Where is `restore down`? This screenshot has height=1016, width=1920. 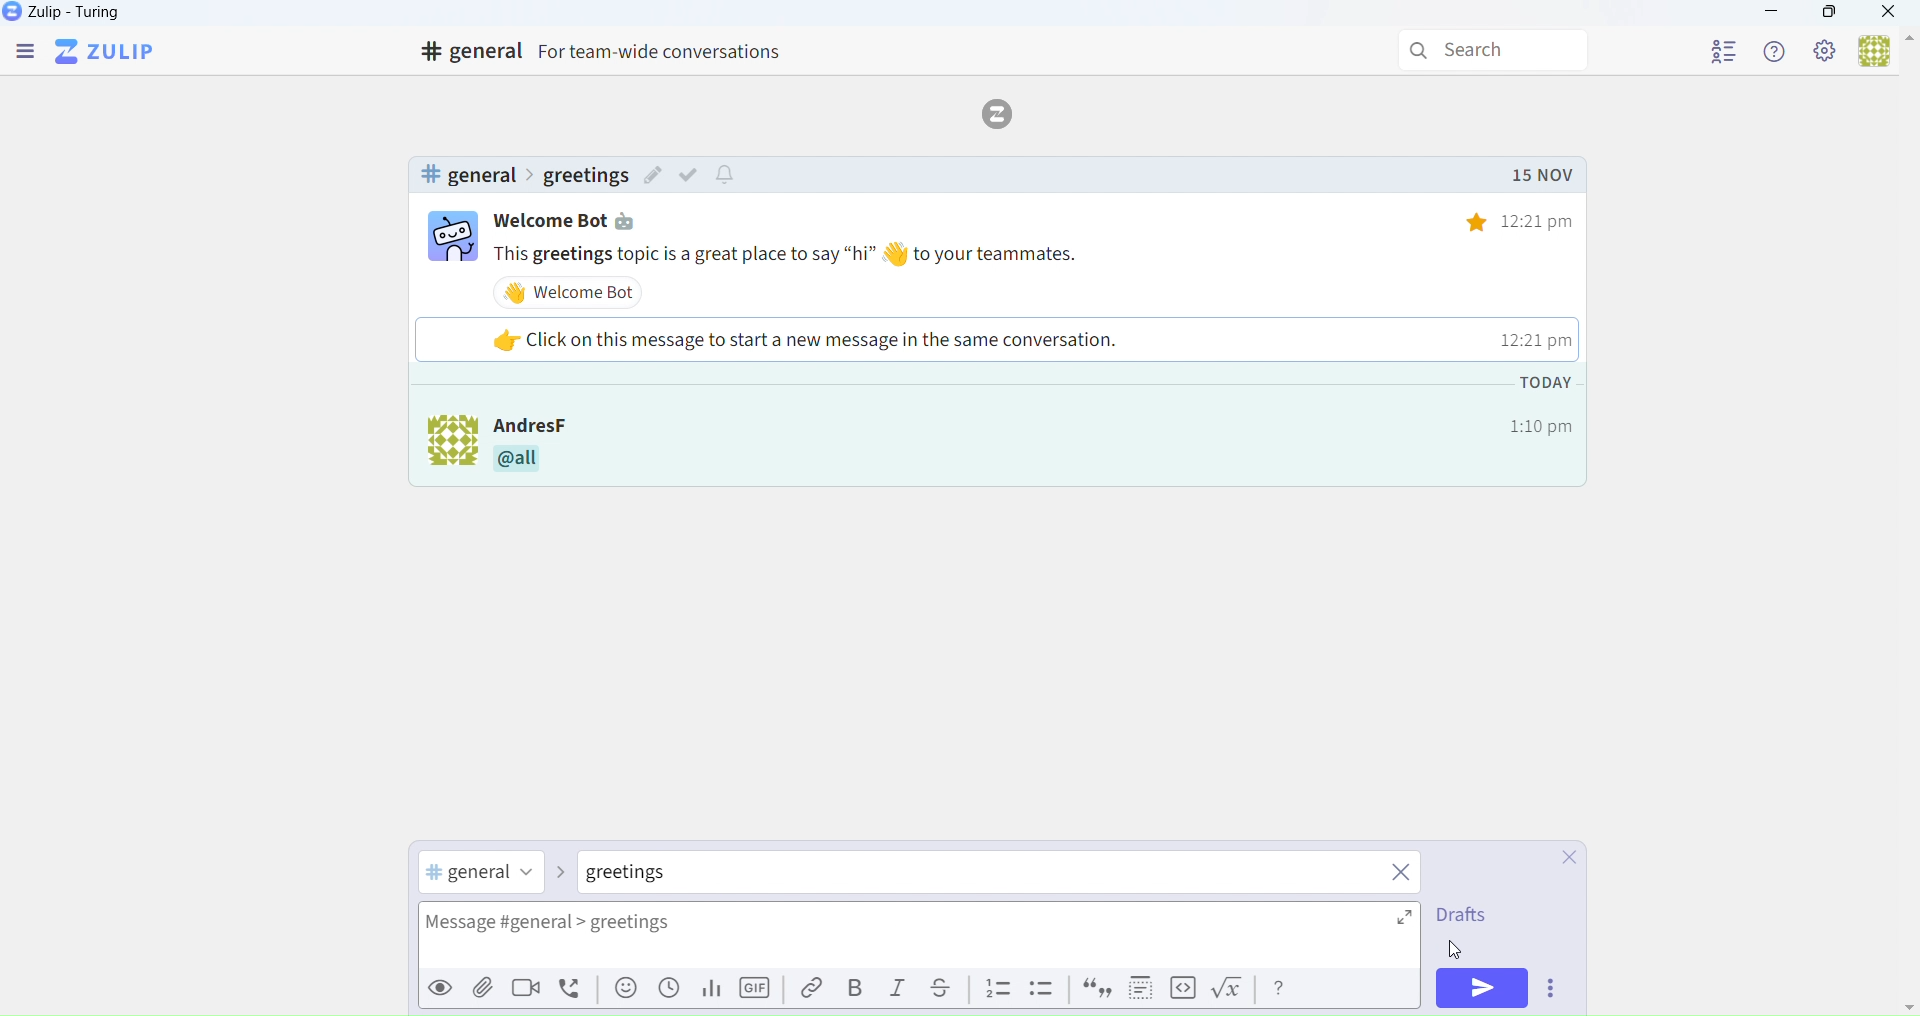
restore down is located at coordinates (1827, 15).